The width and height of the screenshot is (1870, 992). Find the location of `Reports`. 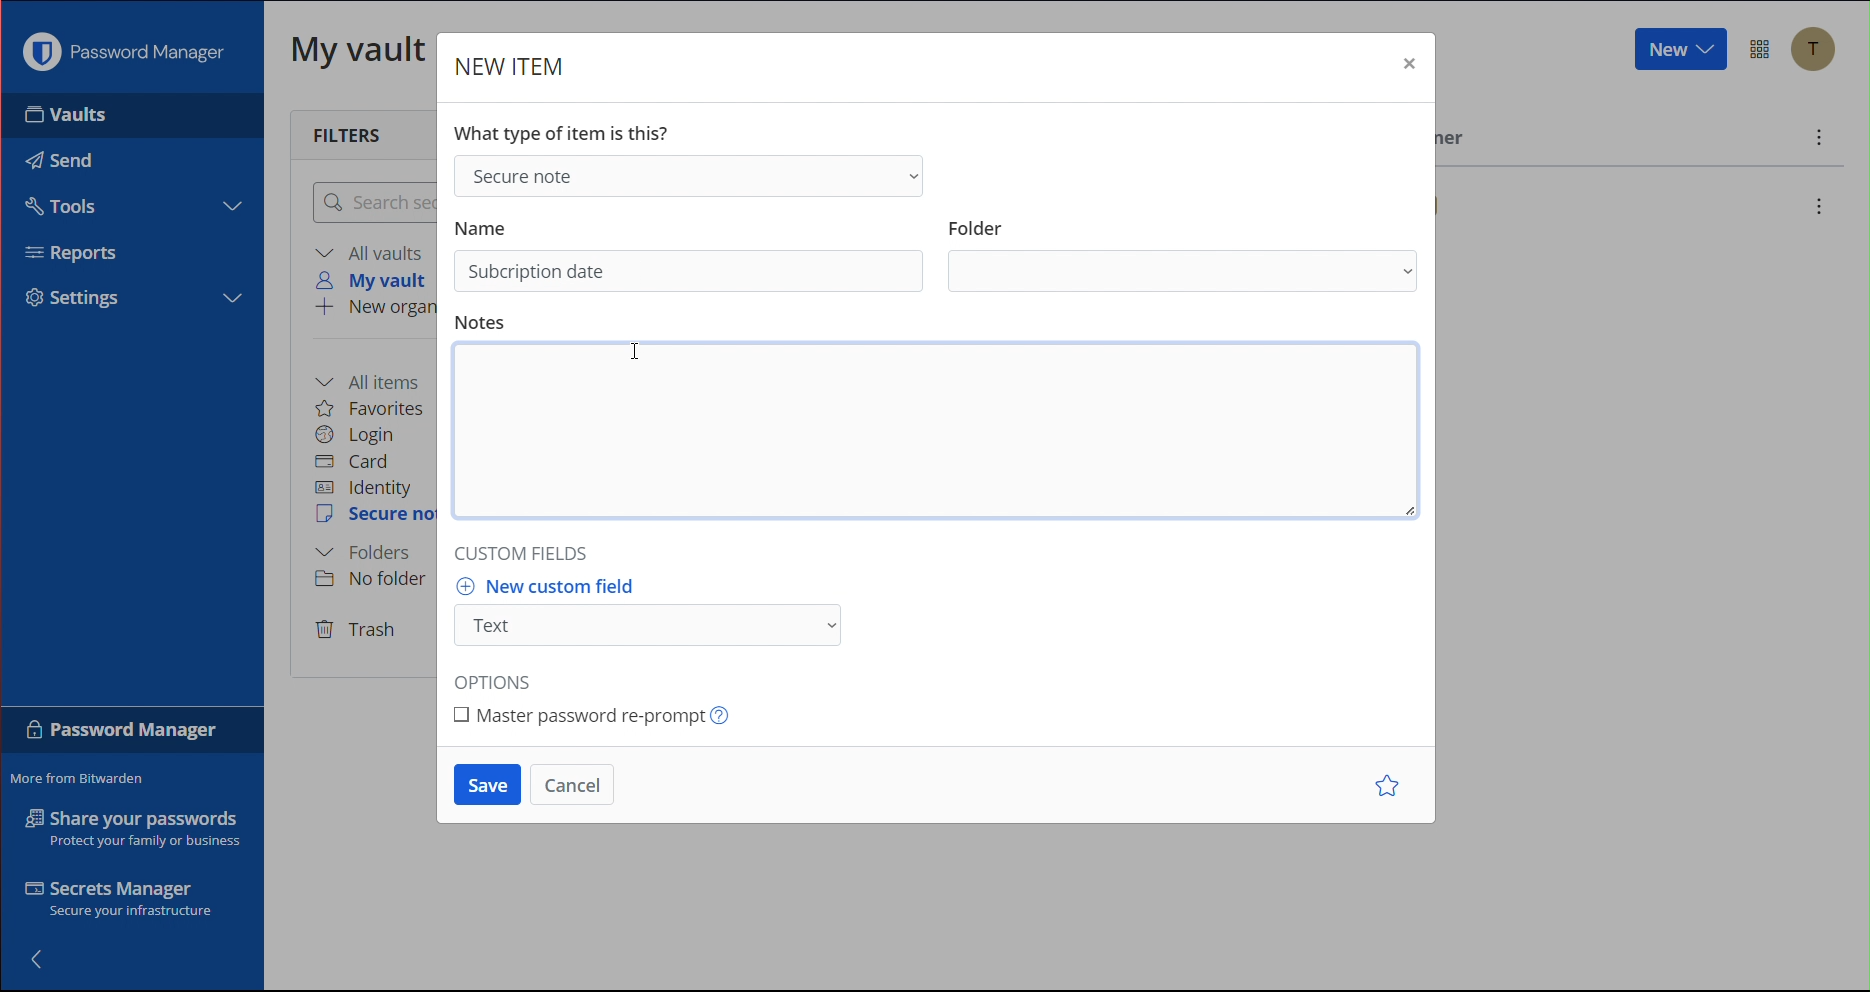

Reports is located at coordinates (81, 256).